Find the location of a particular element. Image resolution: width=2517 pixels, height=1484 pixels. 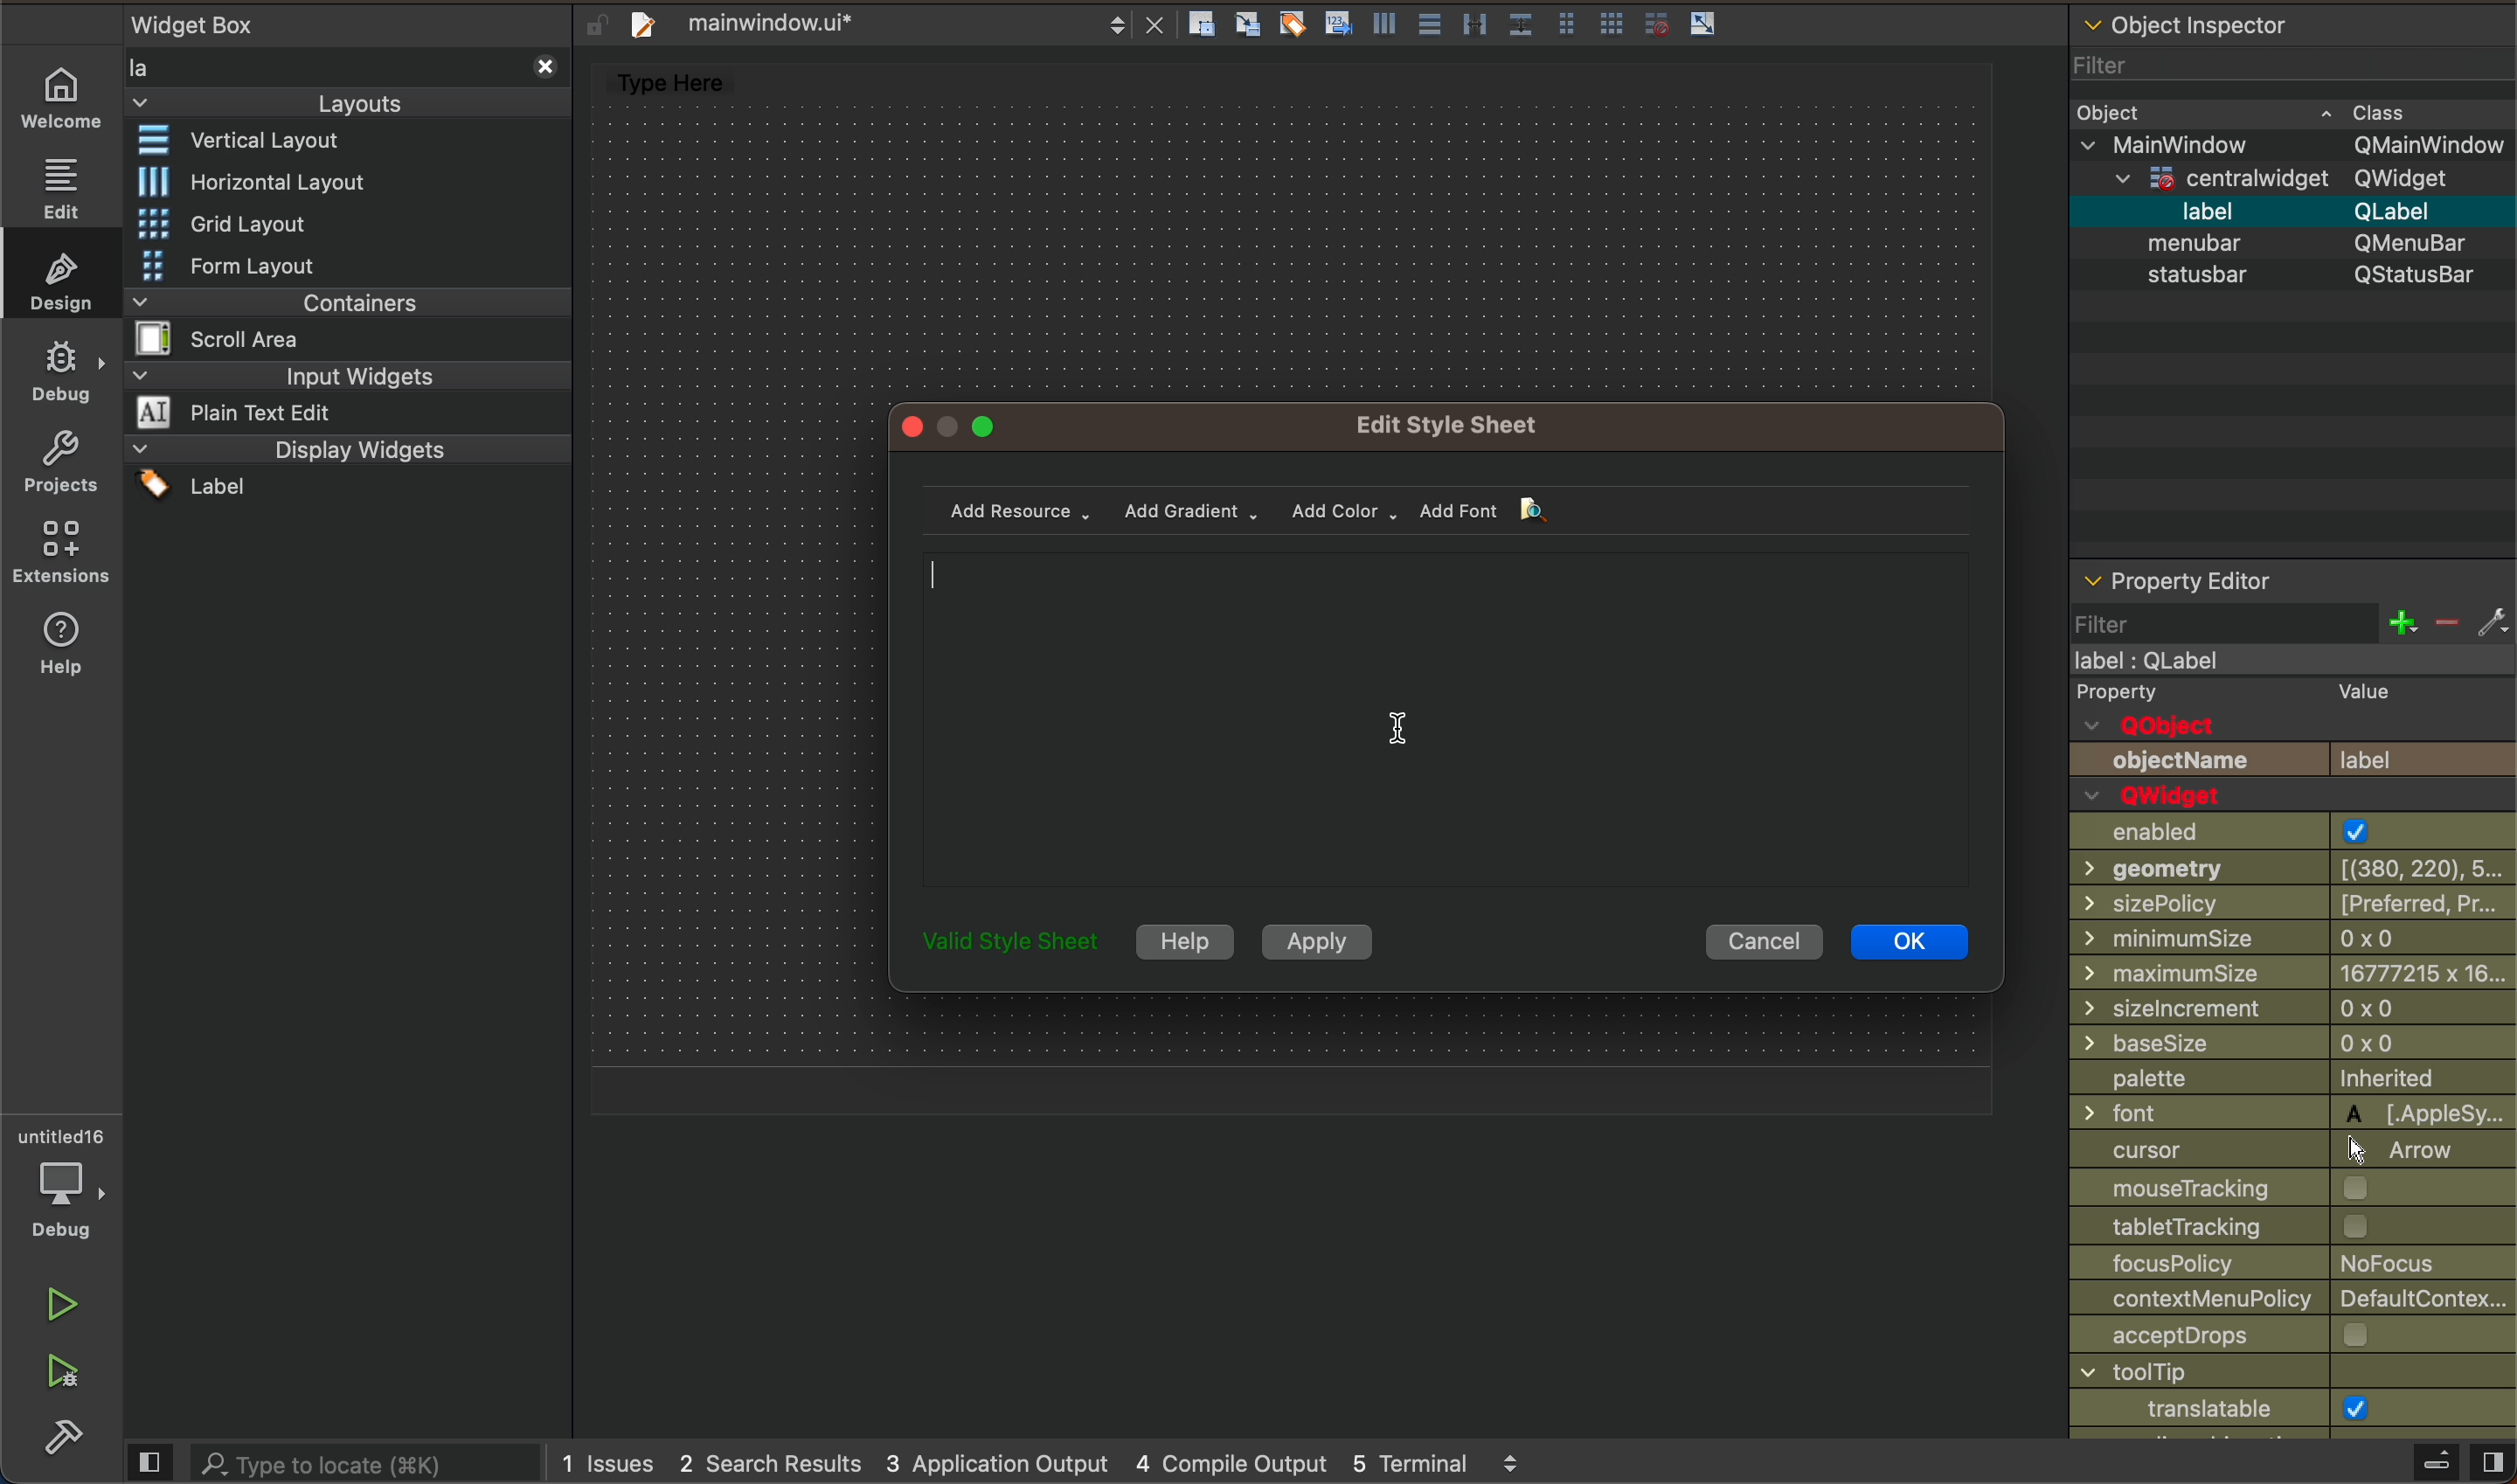

statsubar is located at coordinates (2289, 276).